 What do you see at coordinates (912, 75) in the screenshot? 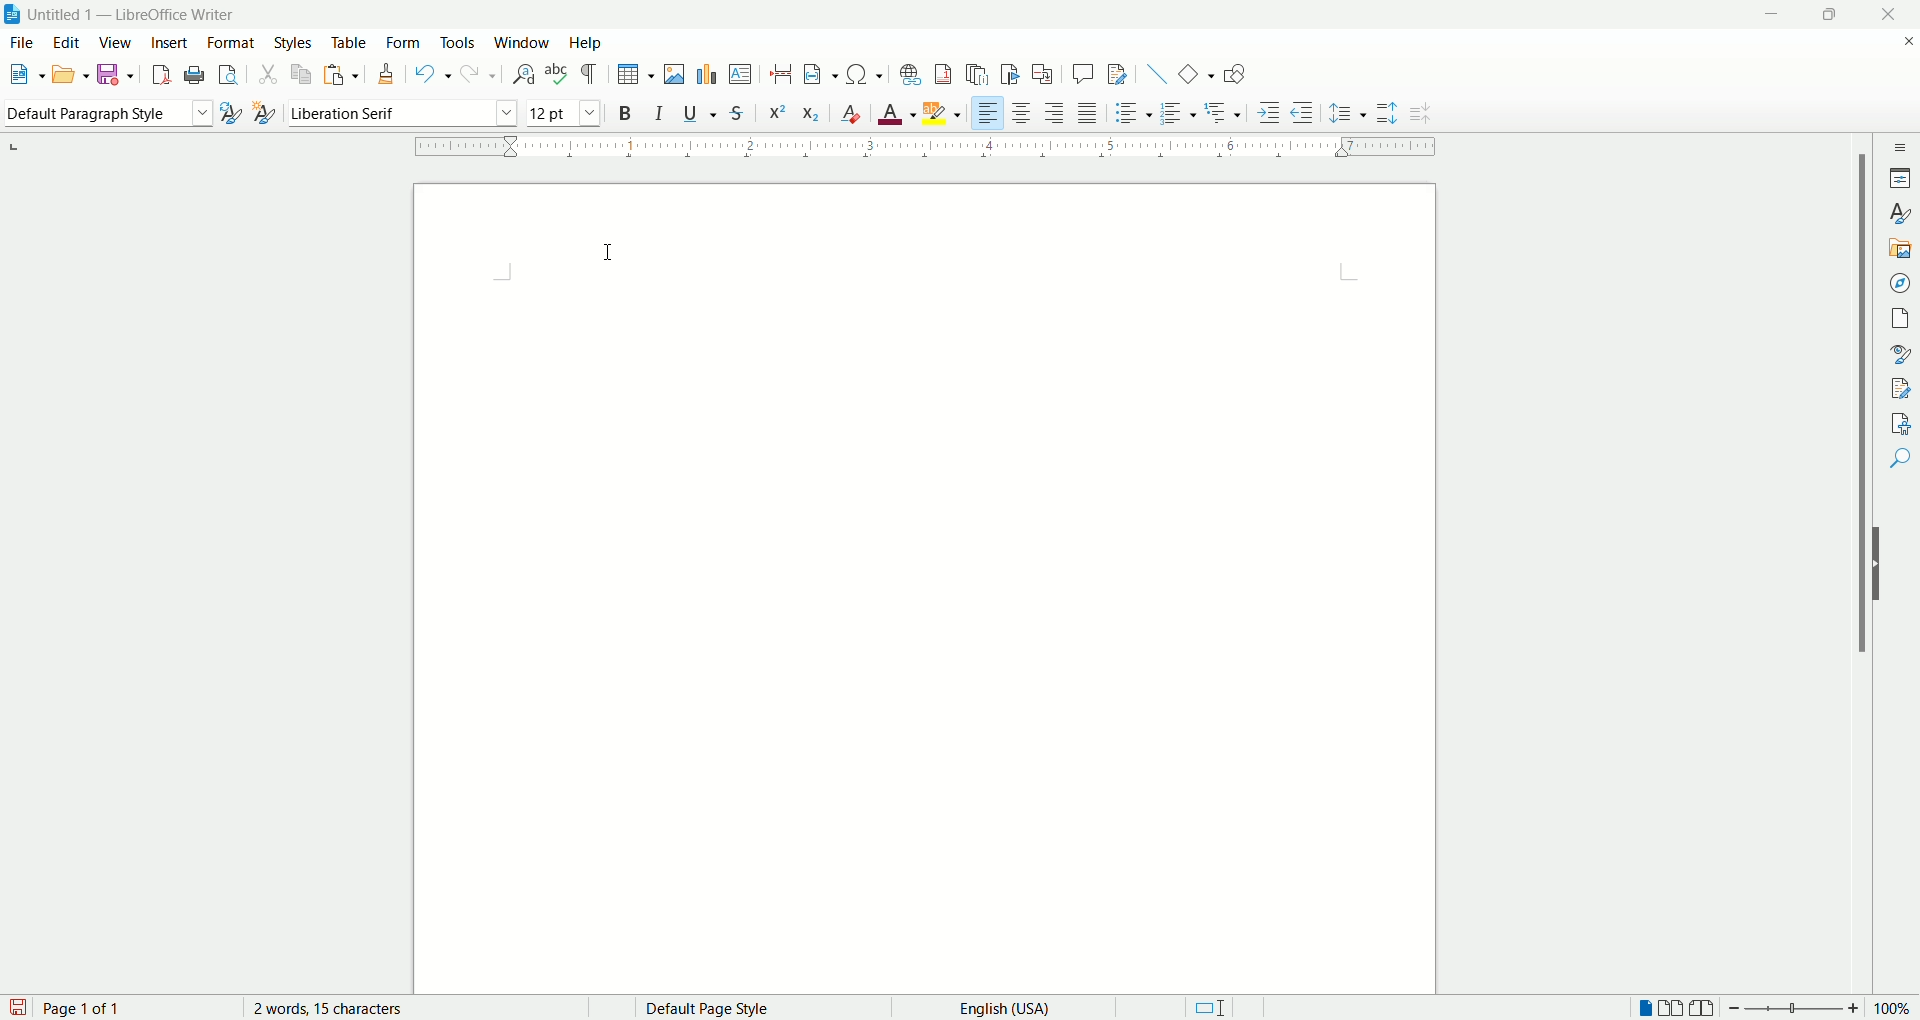
I see `insert footnote` at bounding box center [912, 75].